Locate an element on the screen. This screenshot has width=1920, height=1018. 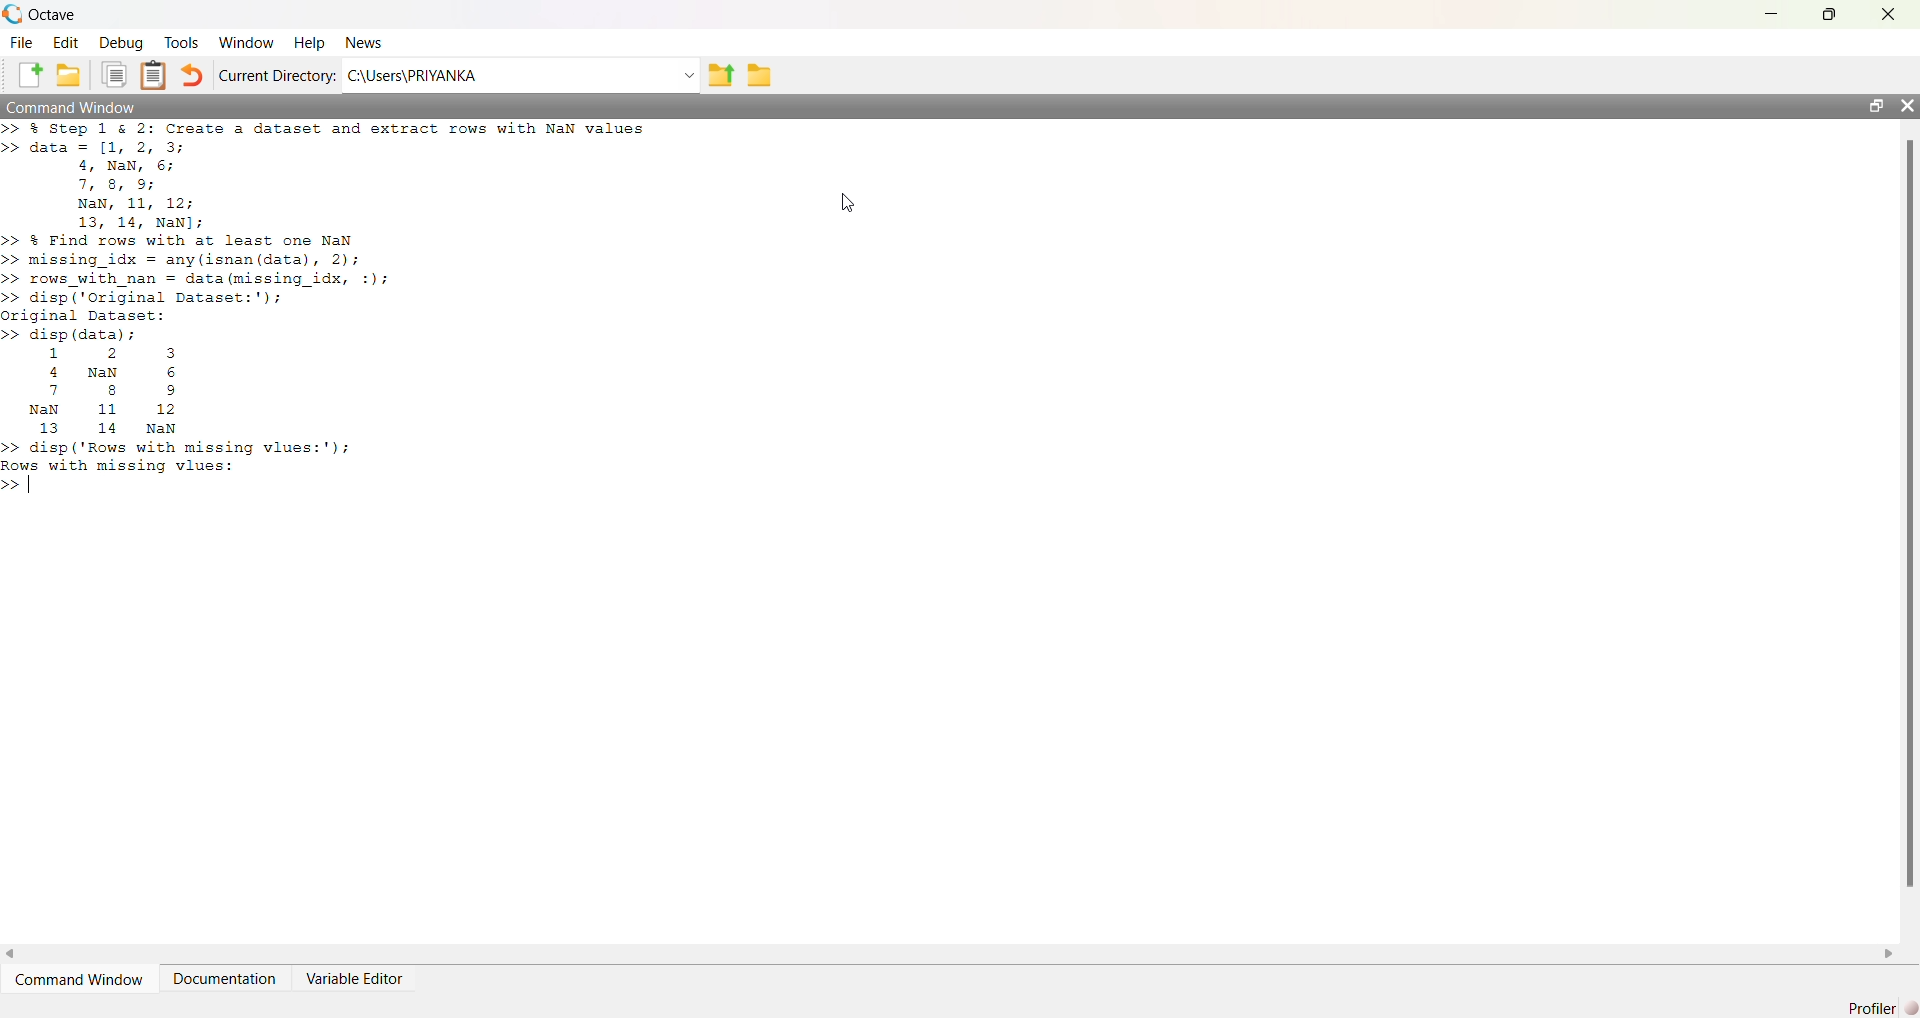
Undo is located at coordinates (190, 75).